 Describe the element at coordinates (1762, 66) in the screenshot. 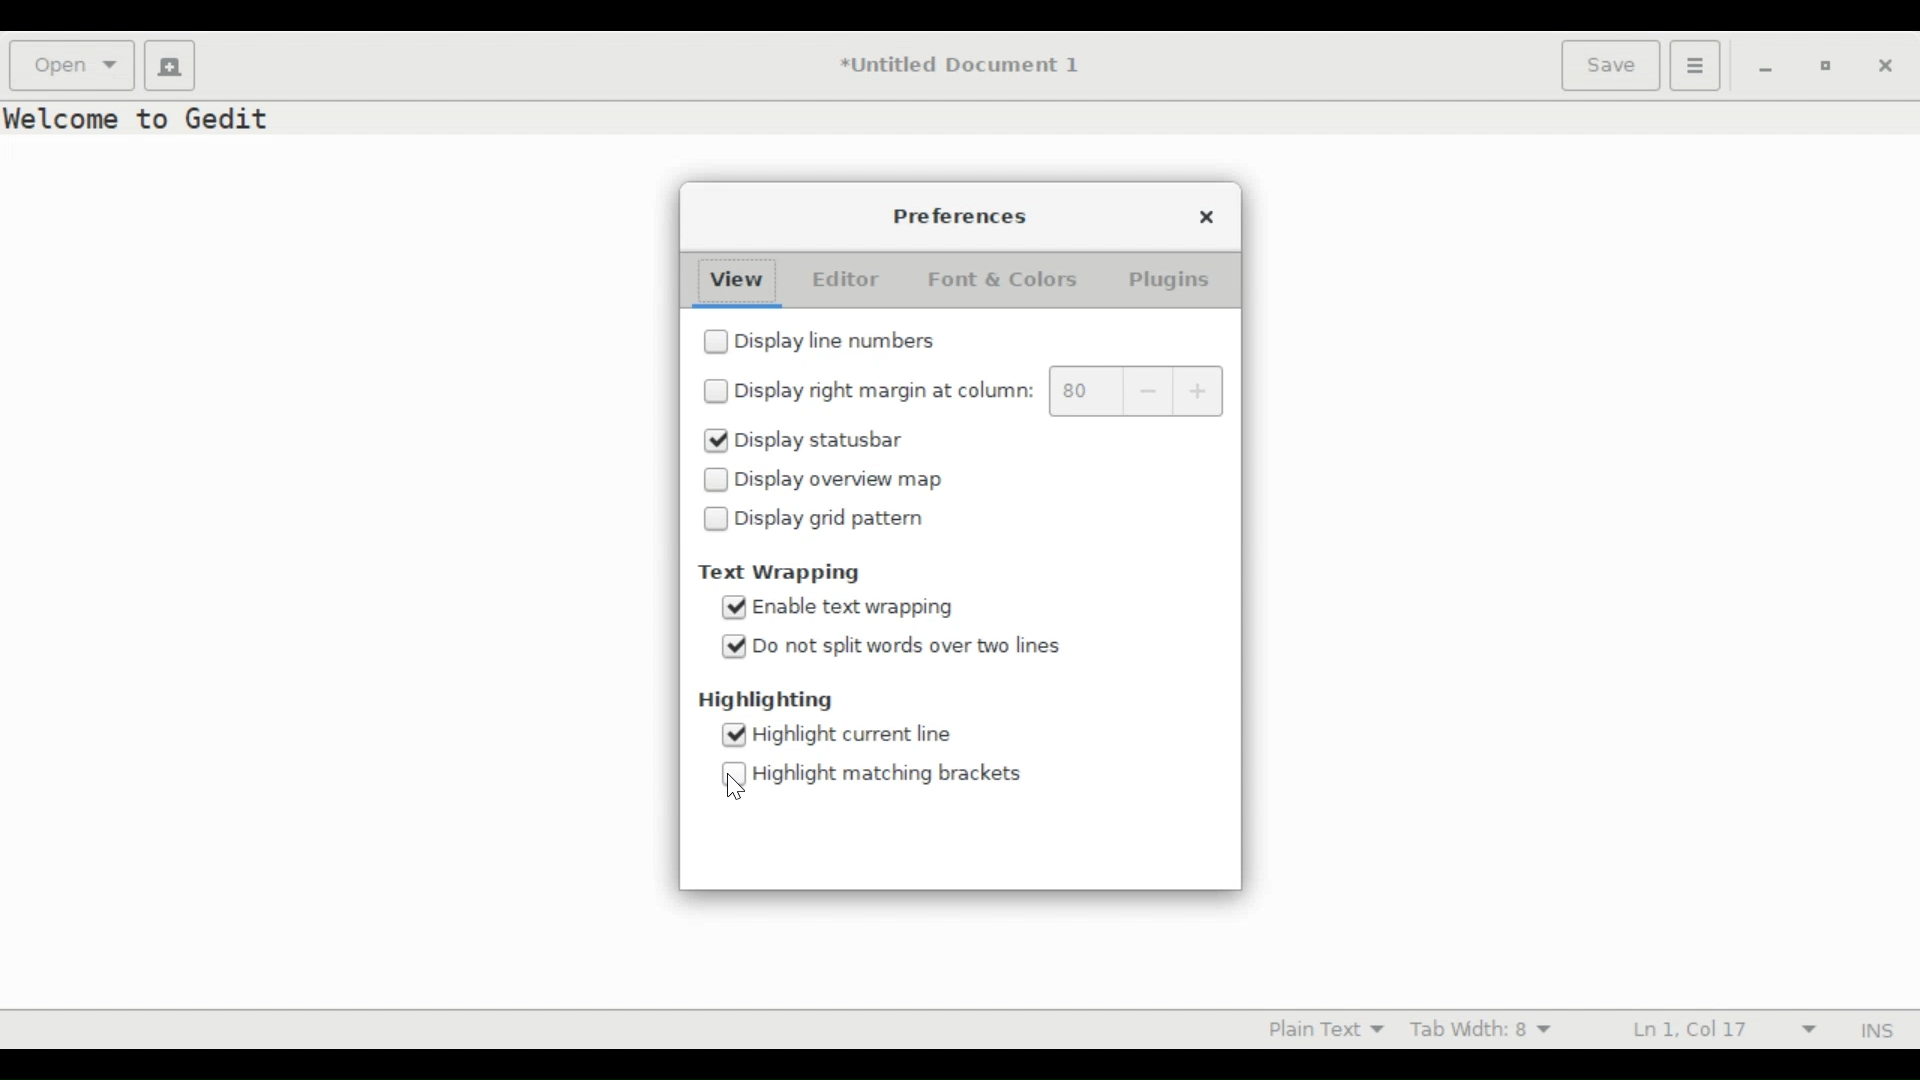

I see `minimize` at that location.